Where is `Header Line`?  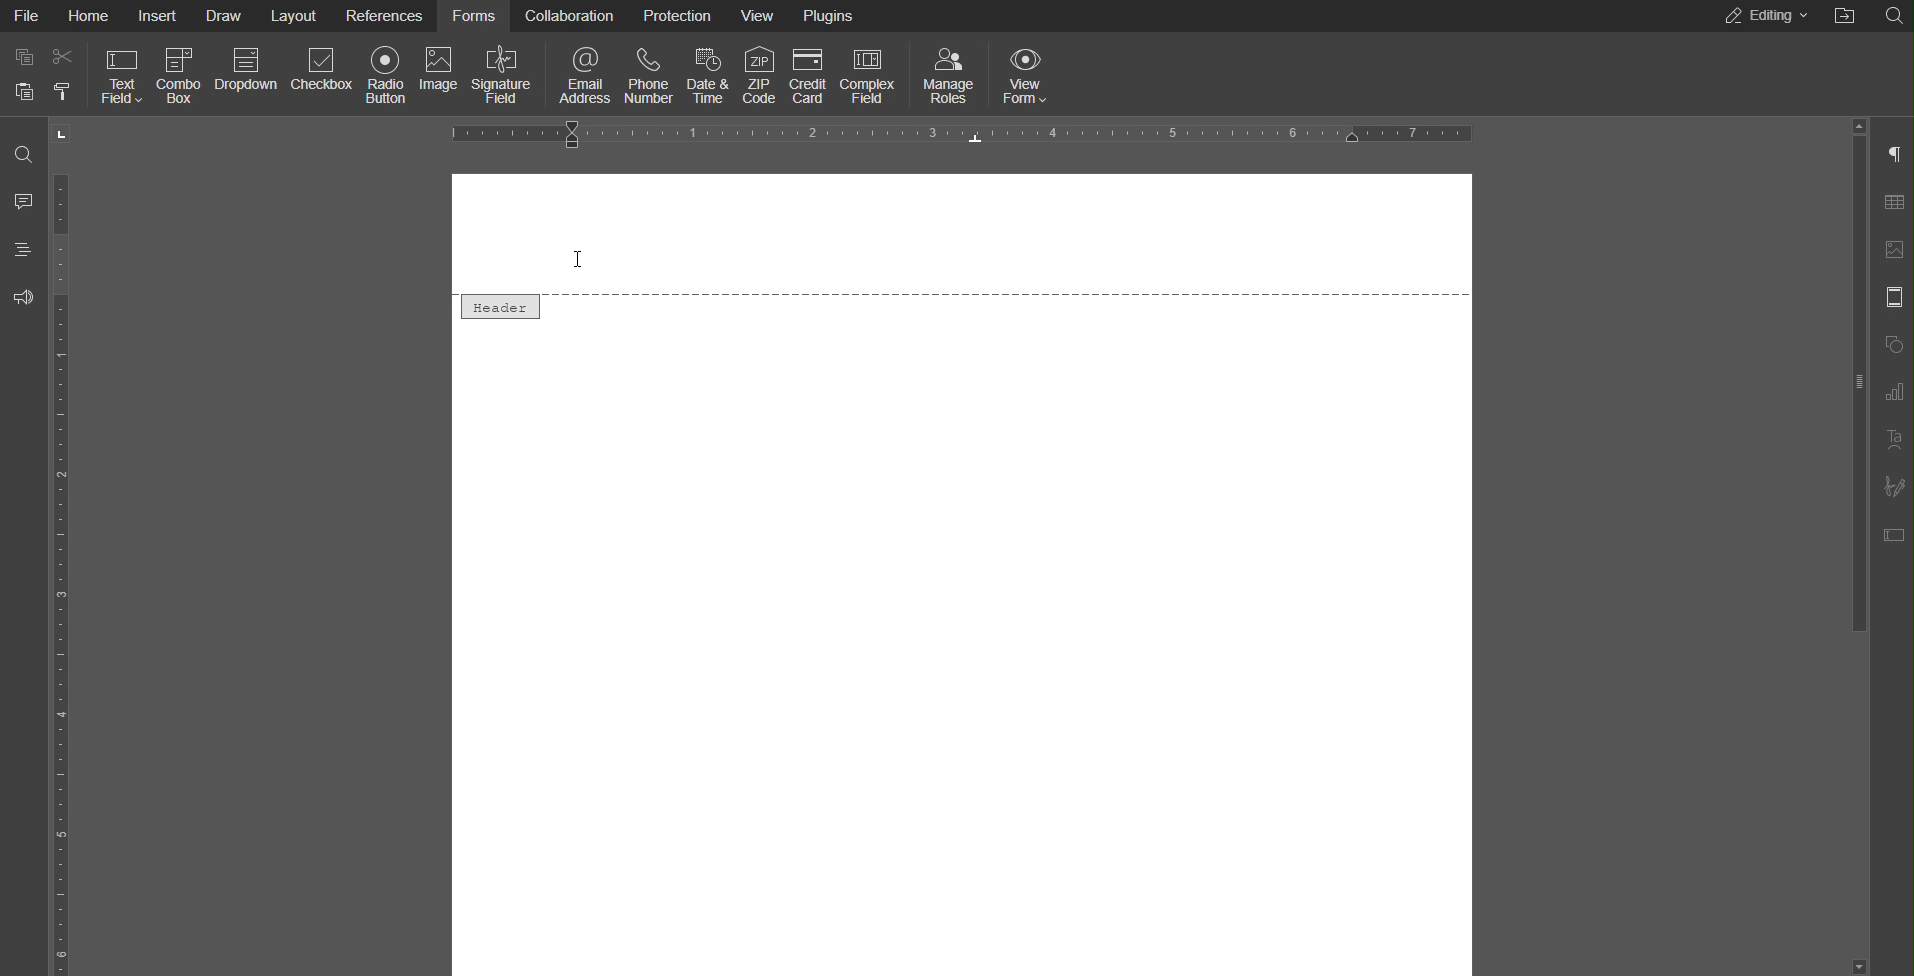
Header Line is located at coordinates (961, 302).